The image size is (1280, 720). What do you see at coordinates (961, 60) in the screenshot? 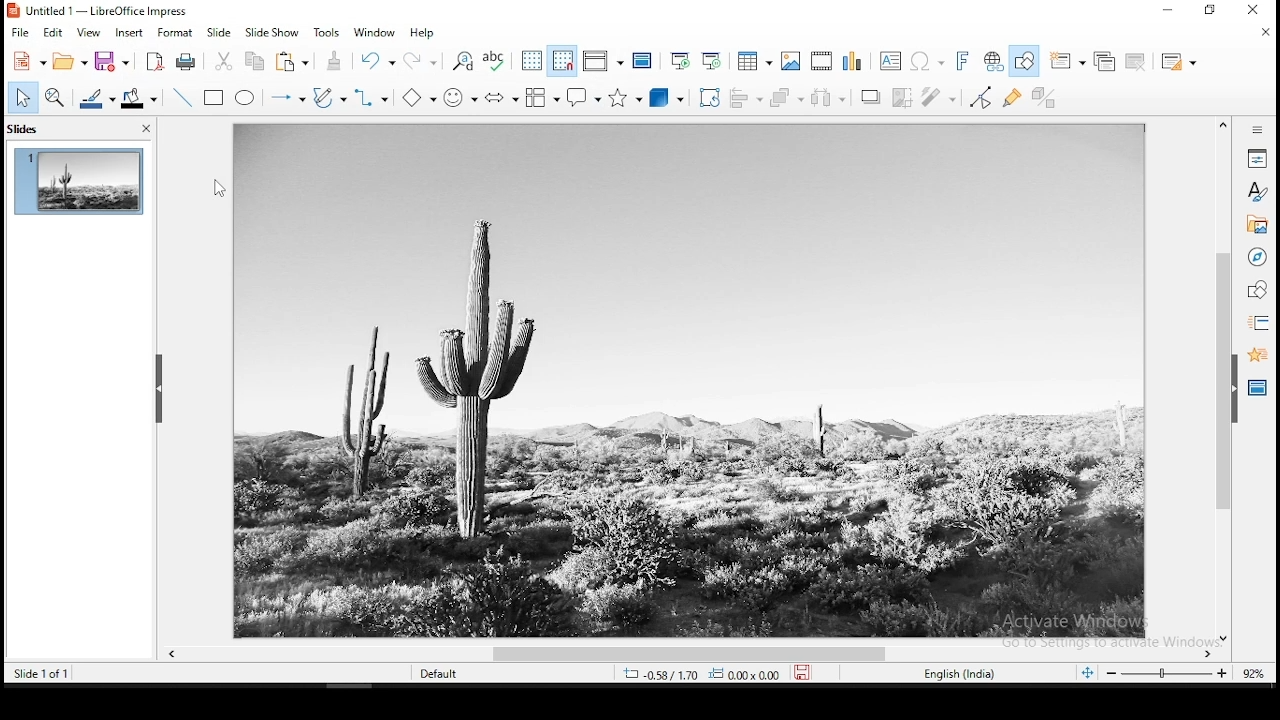
I see `fontwork text` at bounding box center [961, 60].